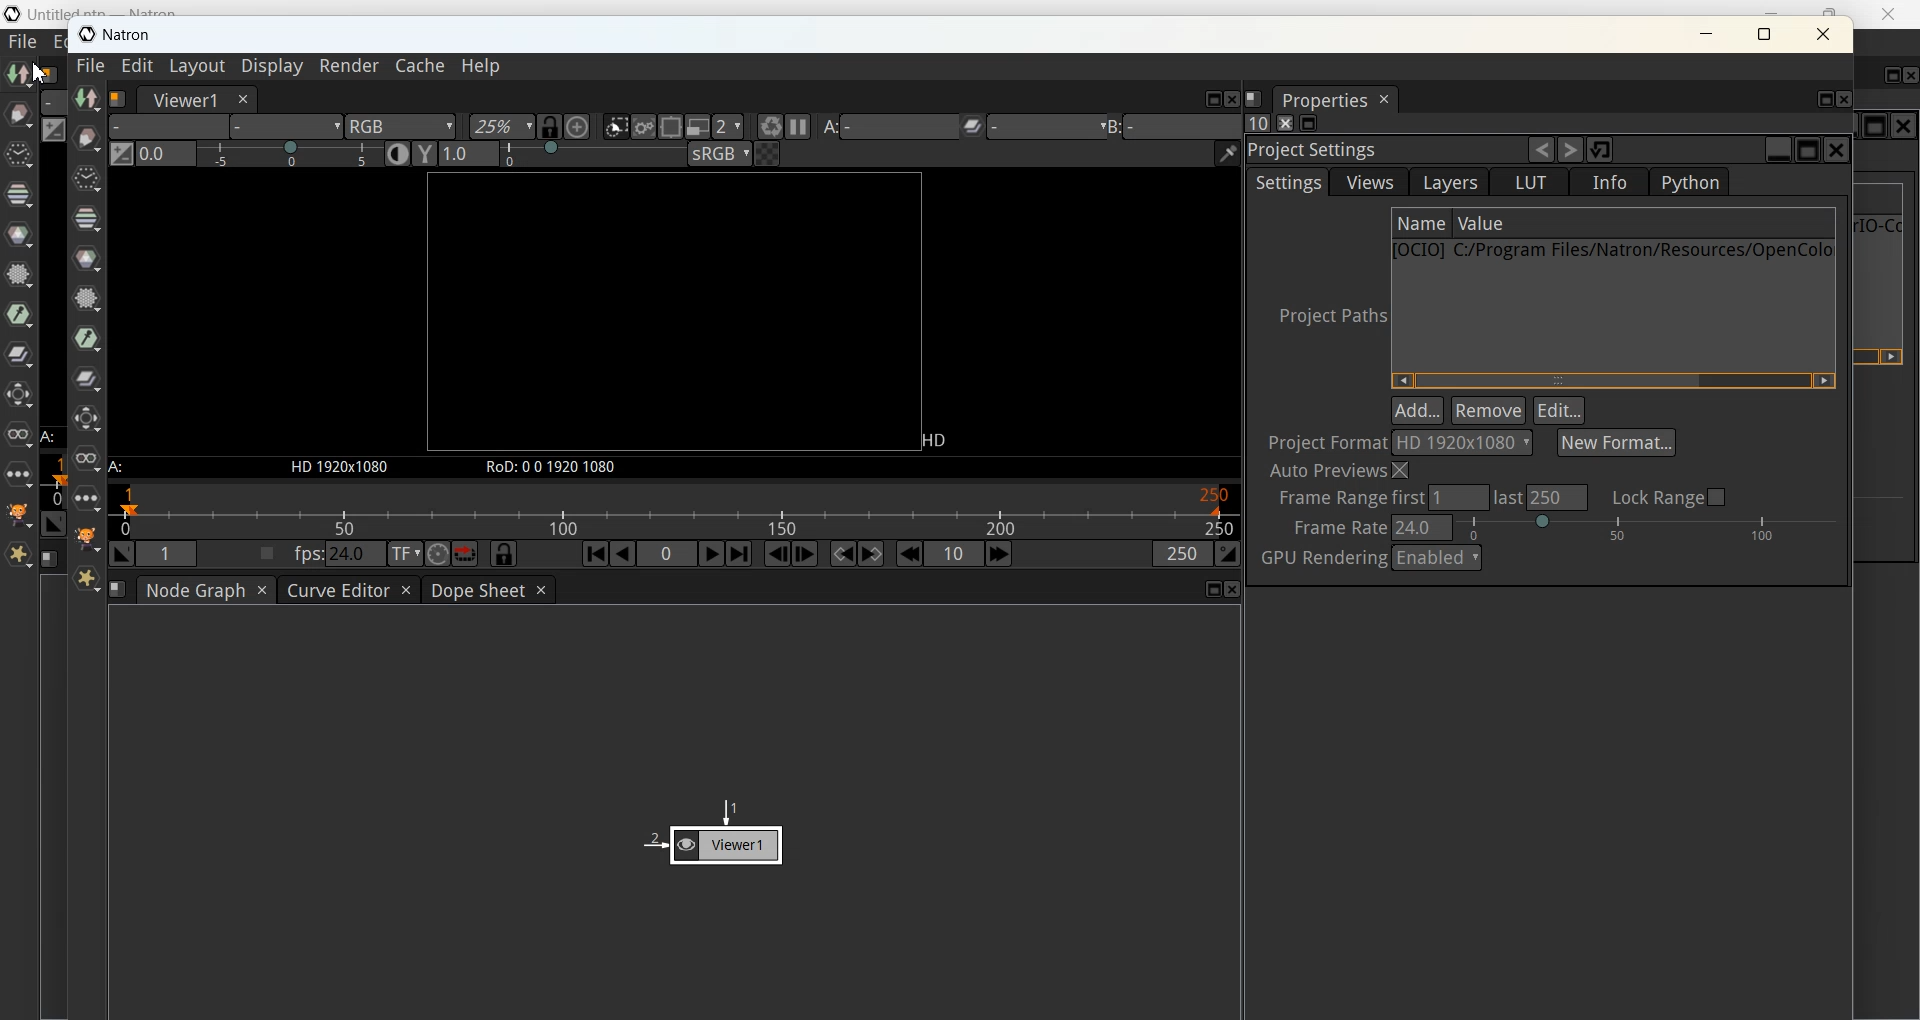  What do you see at coordinates (131, 39) in the screenshot?
I see `Logo` at bounding box center [131, 39].